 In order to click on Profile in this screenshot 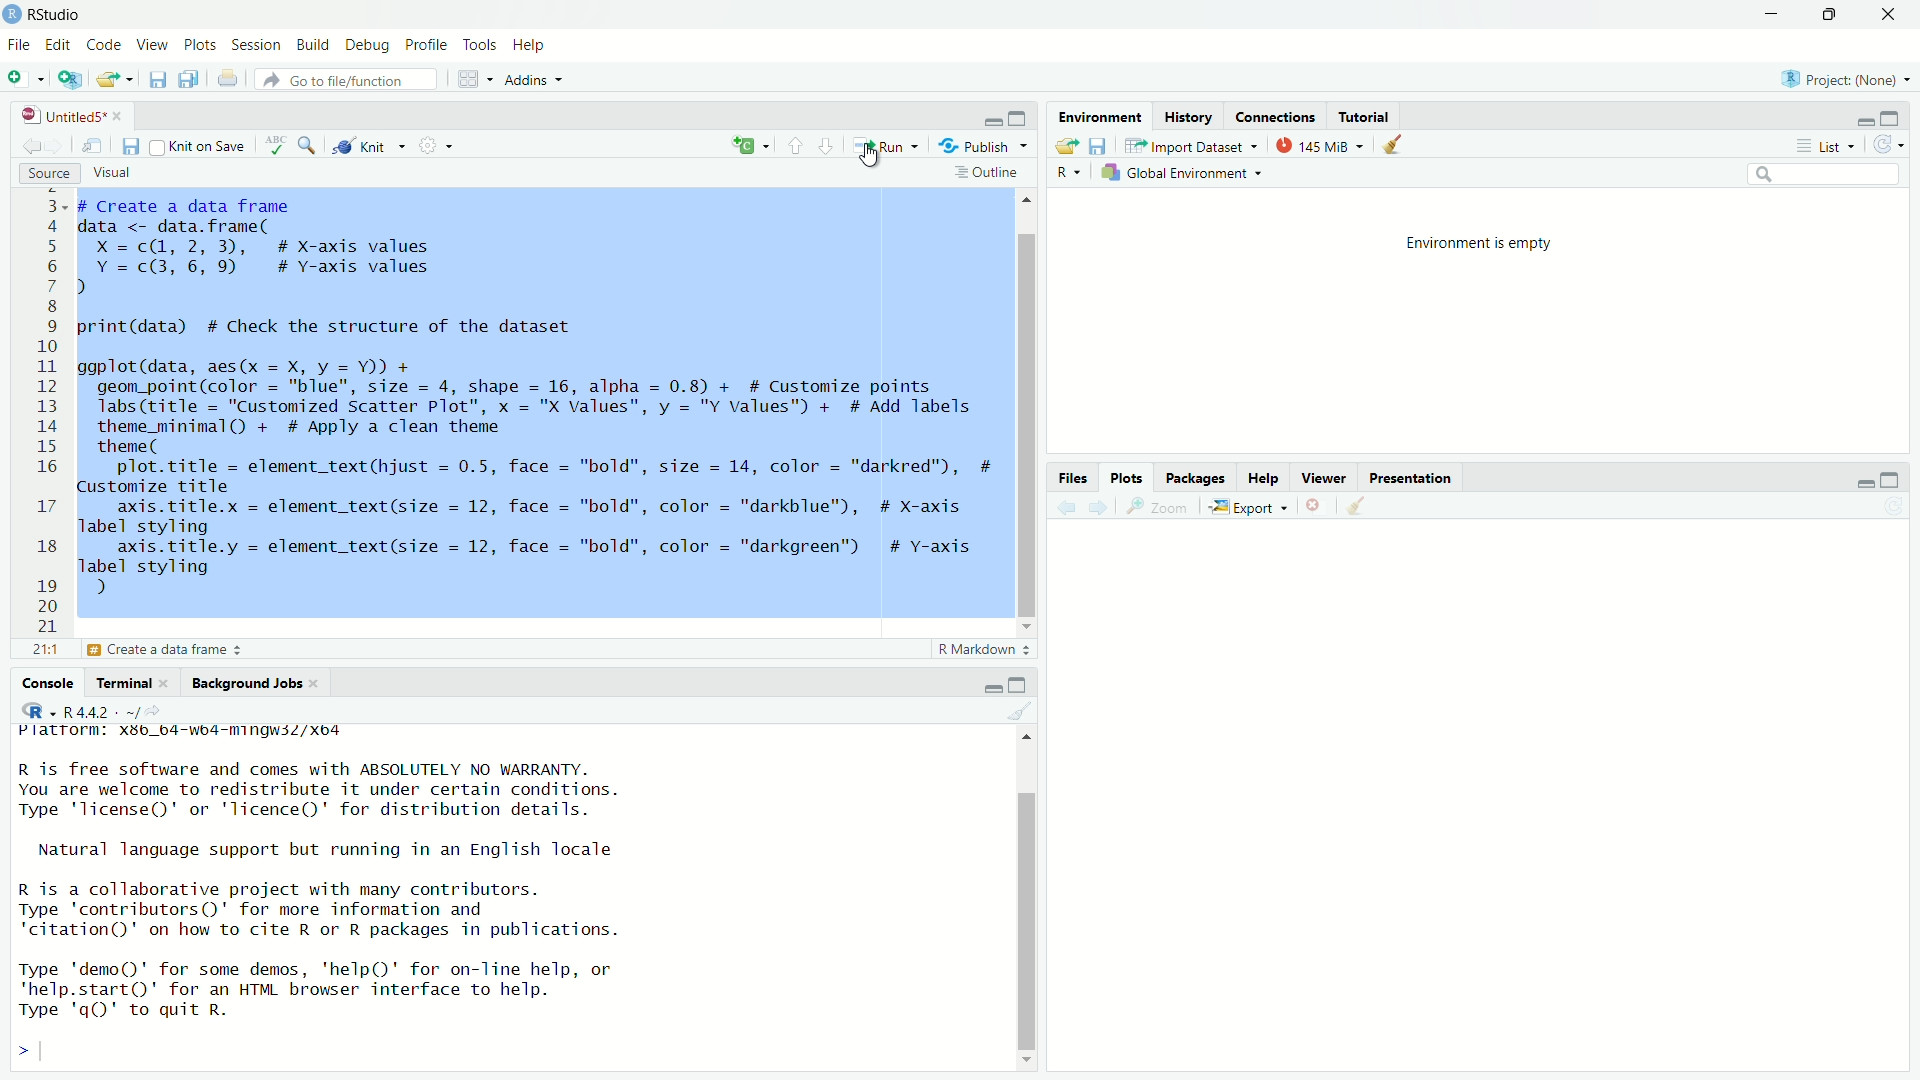, I will do `click(428, 46)`.